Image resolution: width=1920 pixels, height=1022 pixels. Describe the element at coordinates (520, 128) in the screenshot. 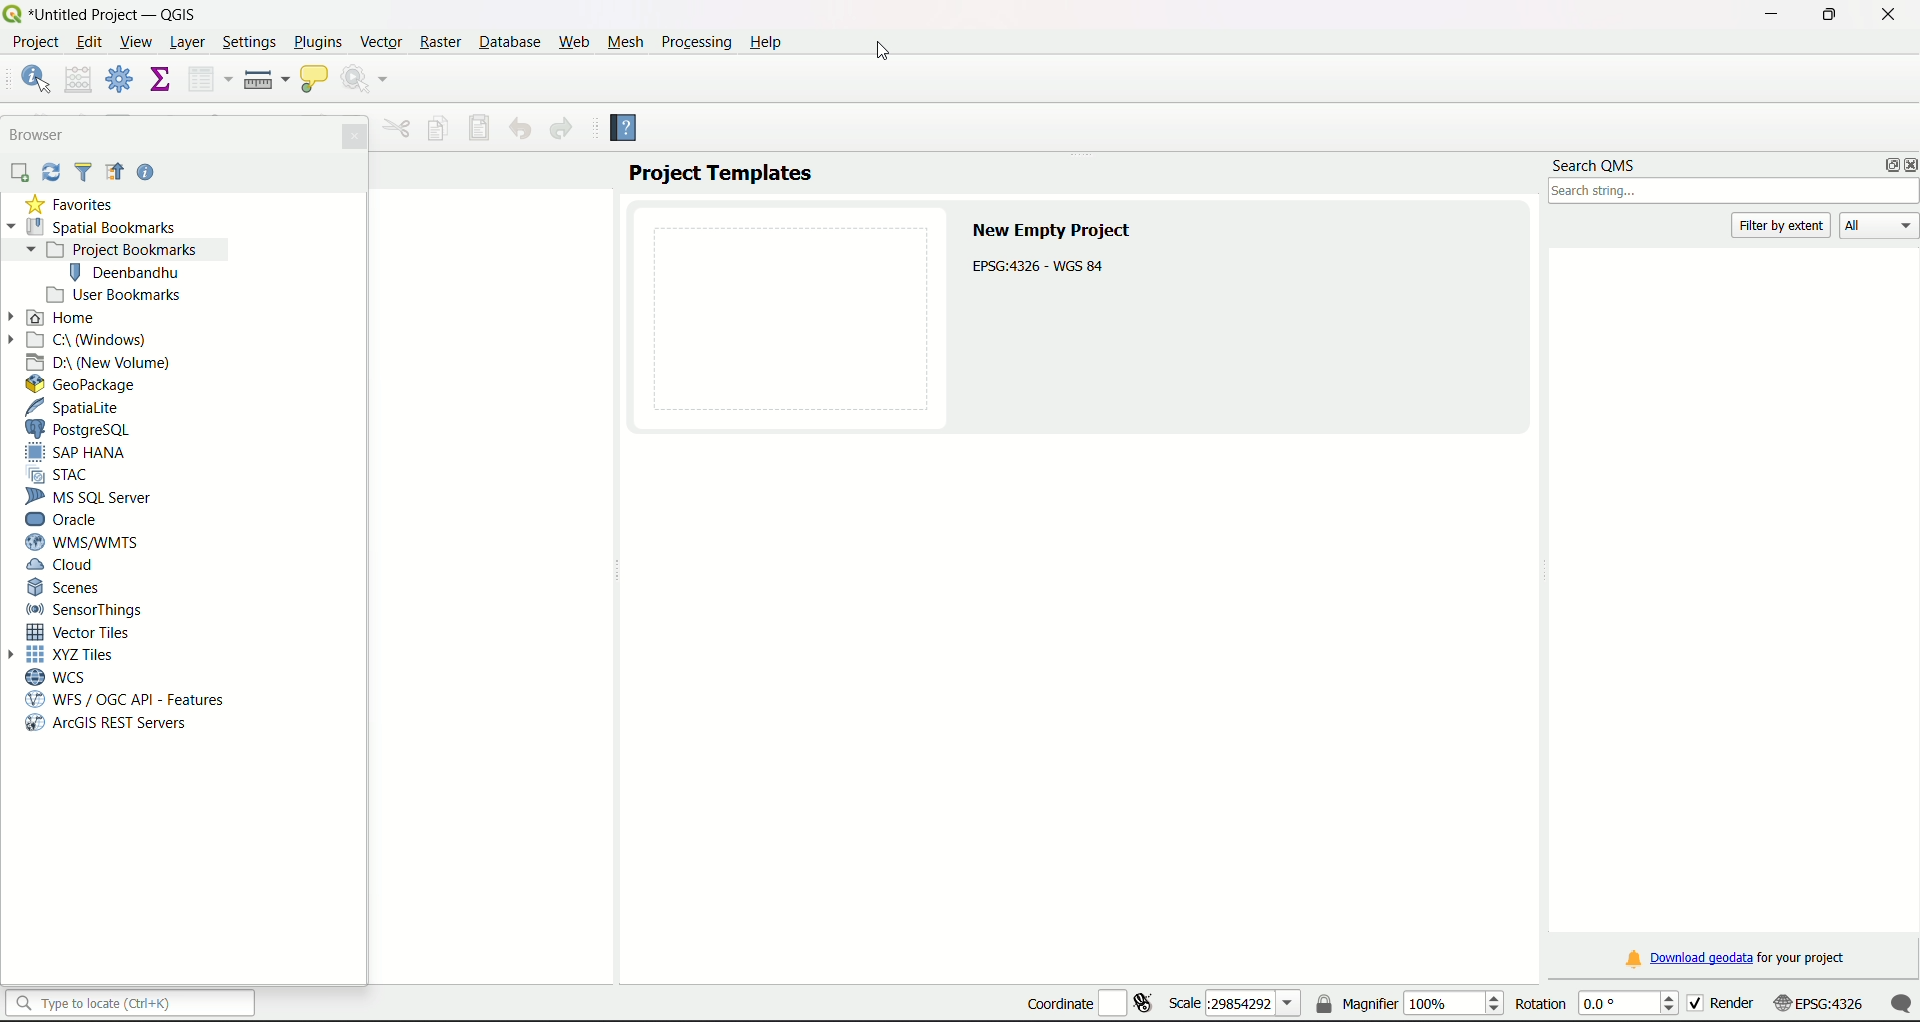

I see `Undo` at that location.